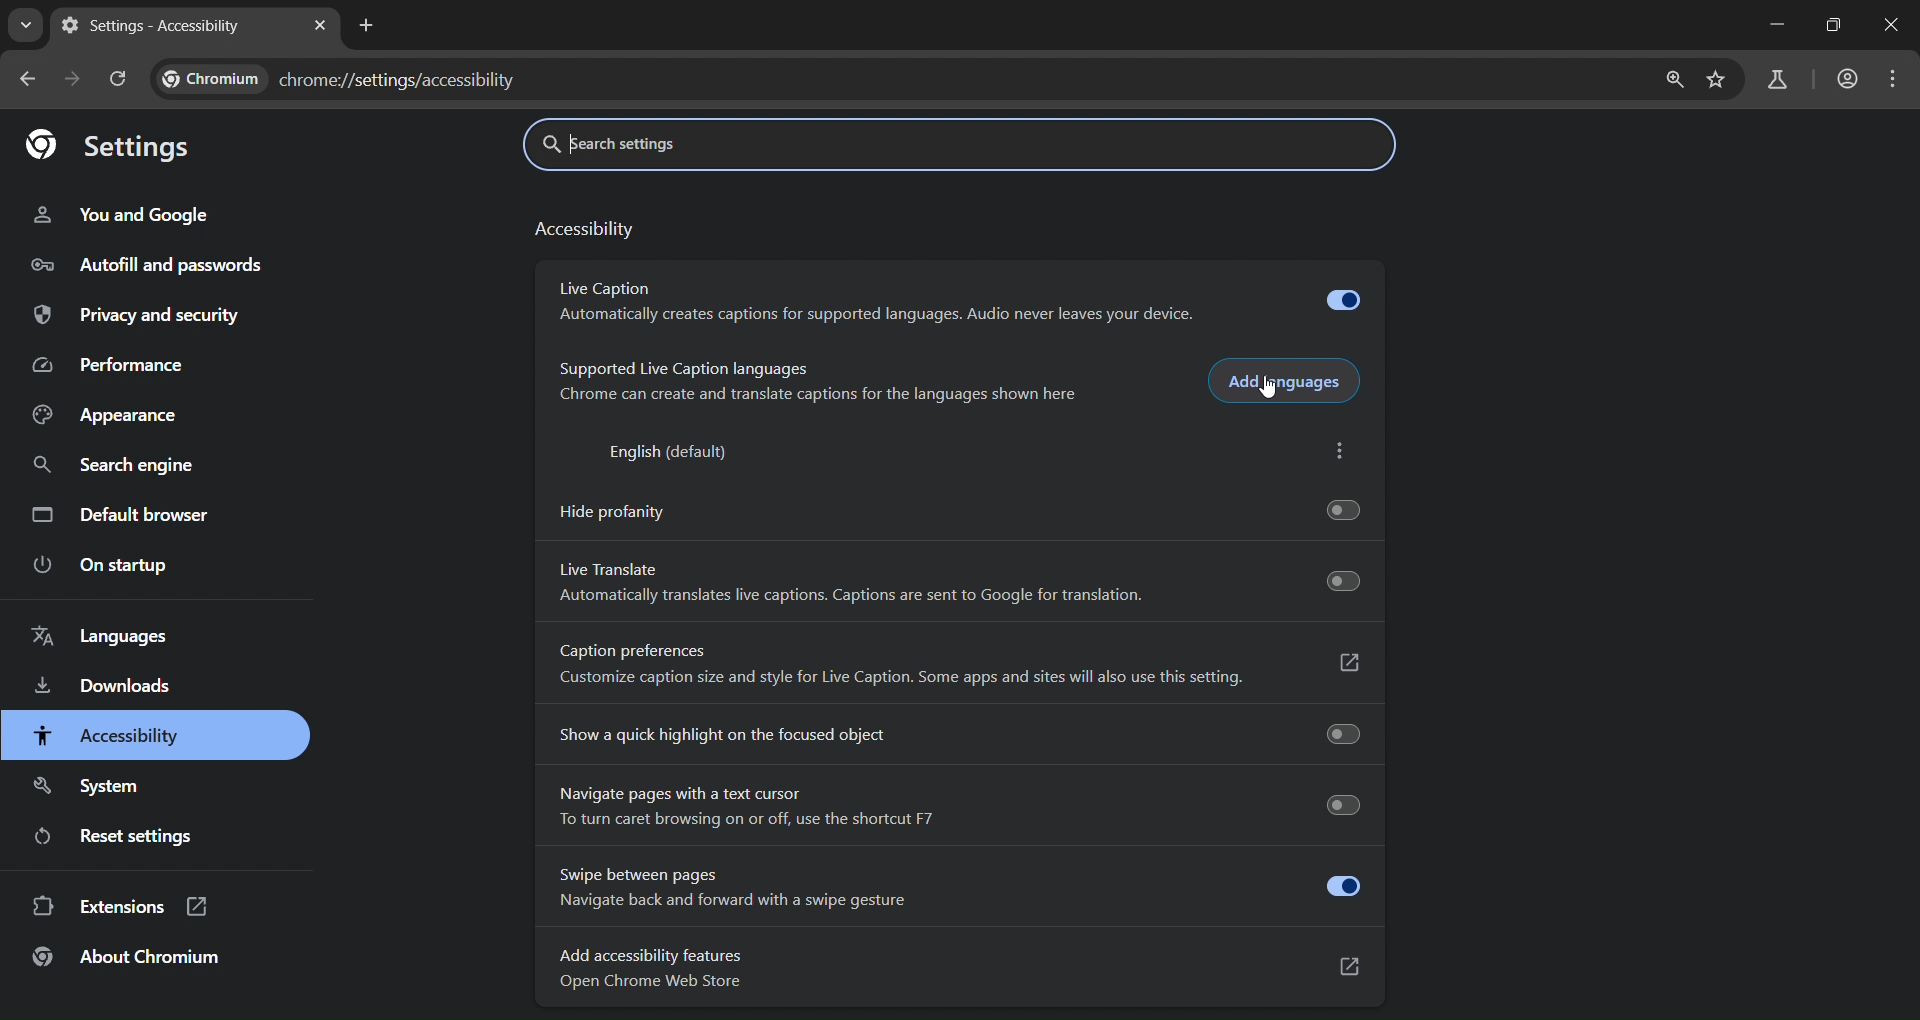 Image resolution: width=1920 pixels, height=1020 pixels. Describe the element at coordinates (105, 688) in the screenshot. I see `downloads` at that location.